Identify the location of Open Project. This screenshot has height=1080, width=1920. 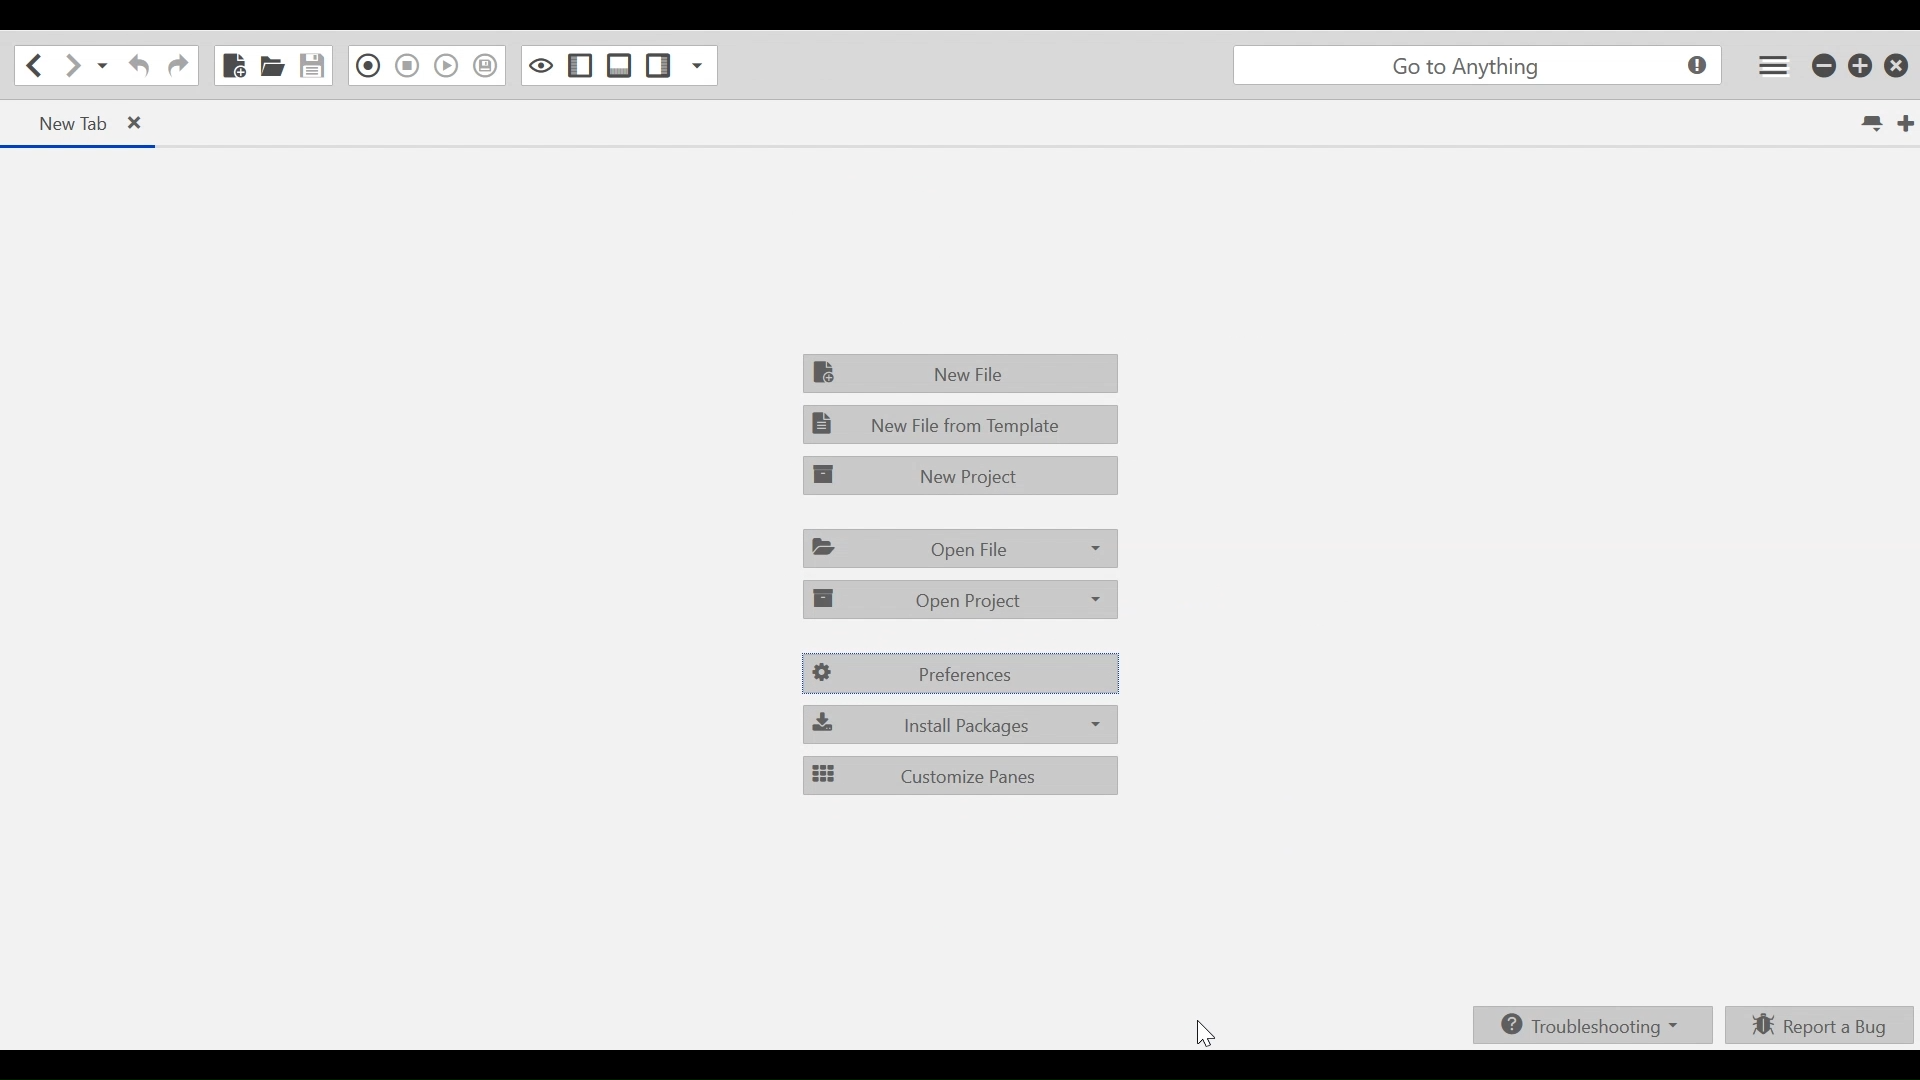
(959, 601).